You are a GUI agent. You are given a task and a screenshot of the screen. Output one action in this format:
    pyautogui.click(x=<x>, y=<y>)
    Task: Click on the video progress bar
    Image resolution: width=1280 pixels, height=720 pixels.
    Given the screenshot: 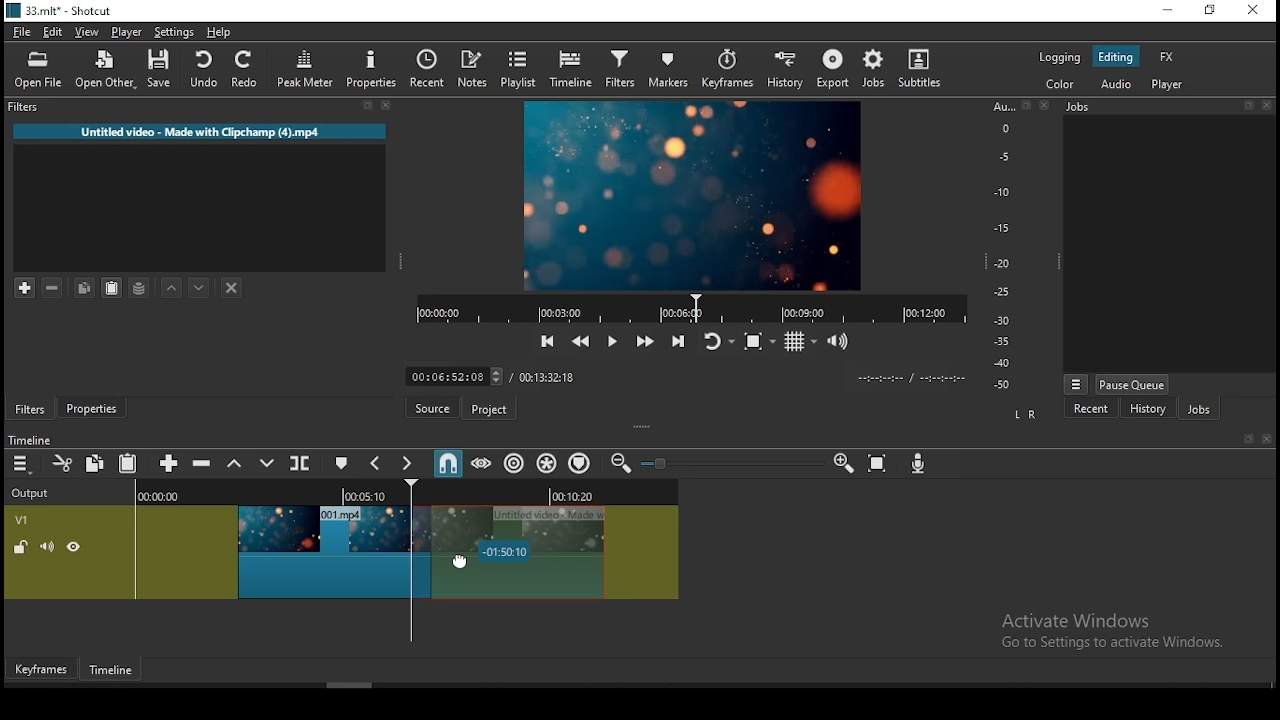 What is the action you would take?
    pyautogui.click(x=684, y=309)
    